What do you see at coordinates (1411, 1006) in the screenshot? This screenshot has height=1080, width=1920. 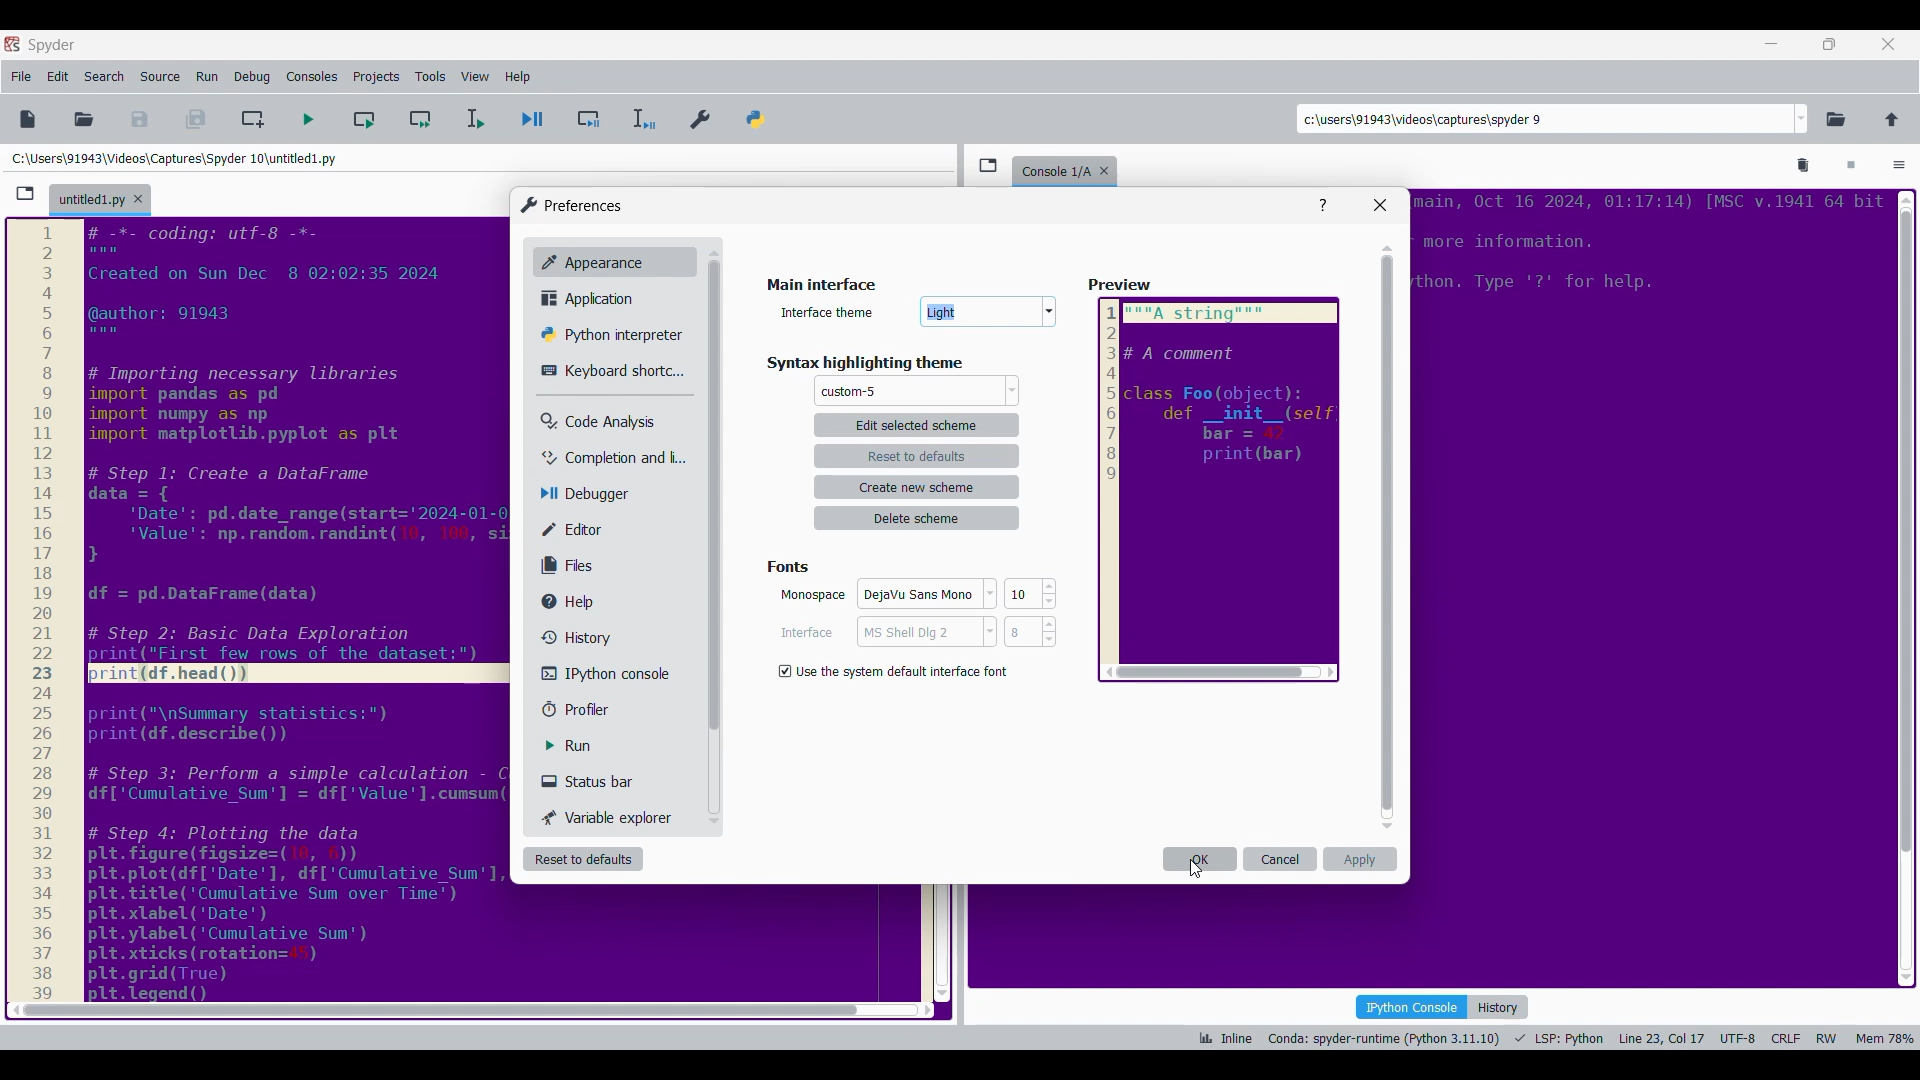 I see `IPython console` at bounding box center [1411, 1006].